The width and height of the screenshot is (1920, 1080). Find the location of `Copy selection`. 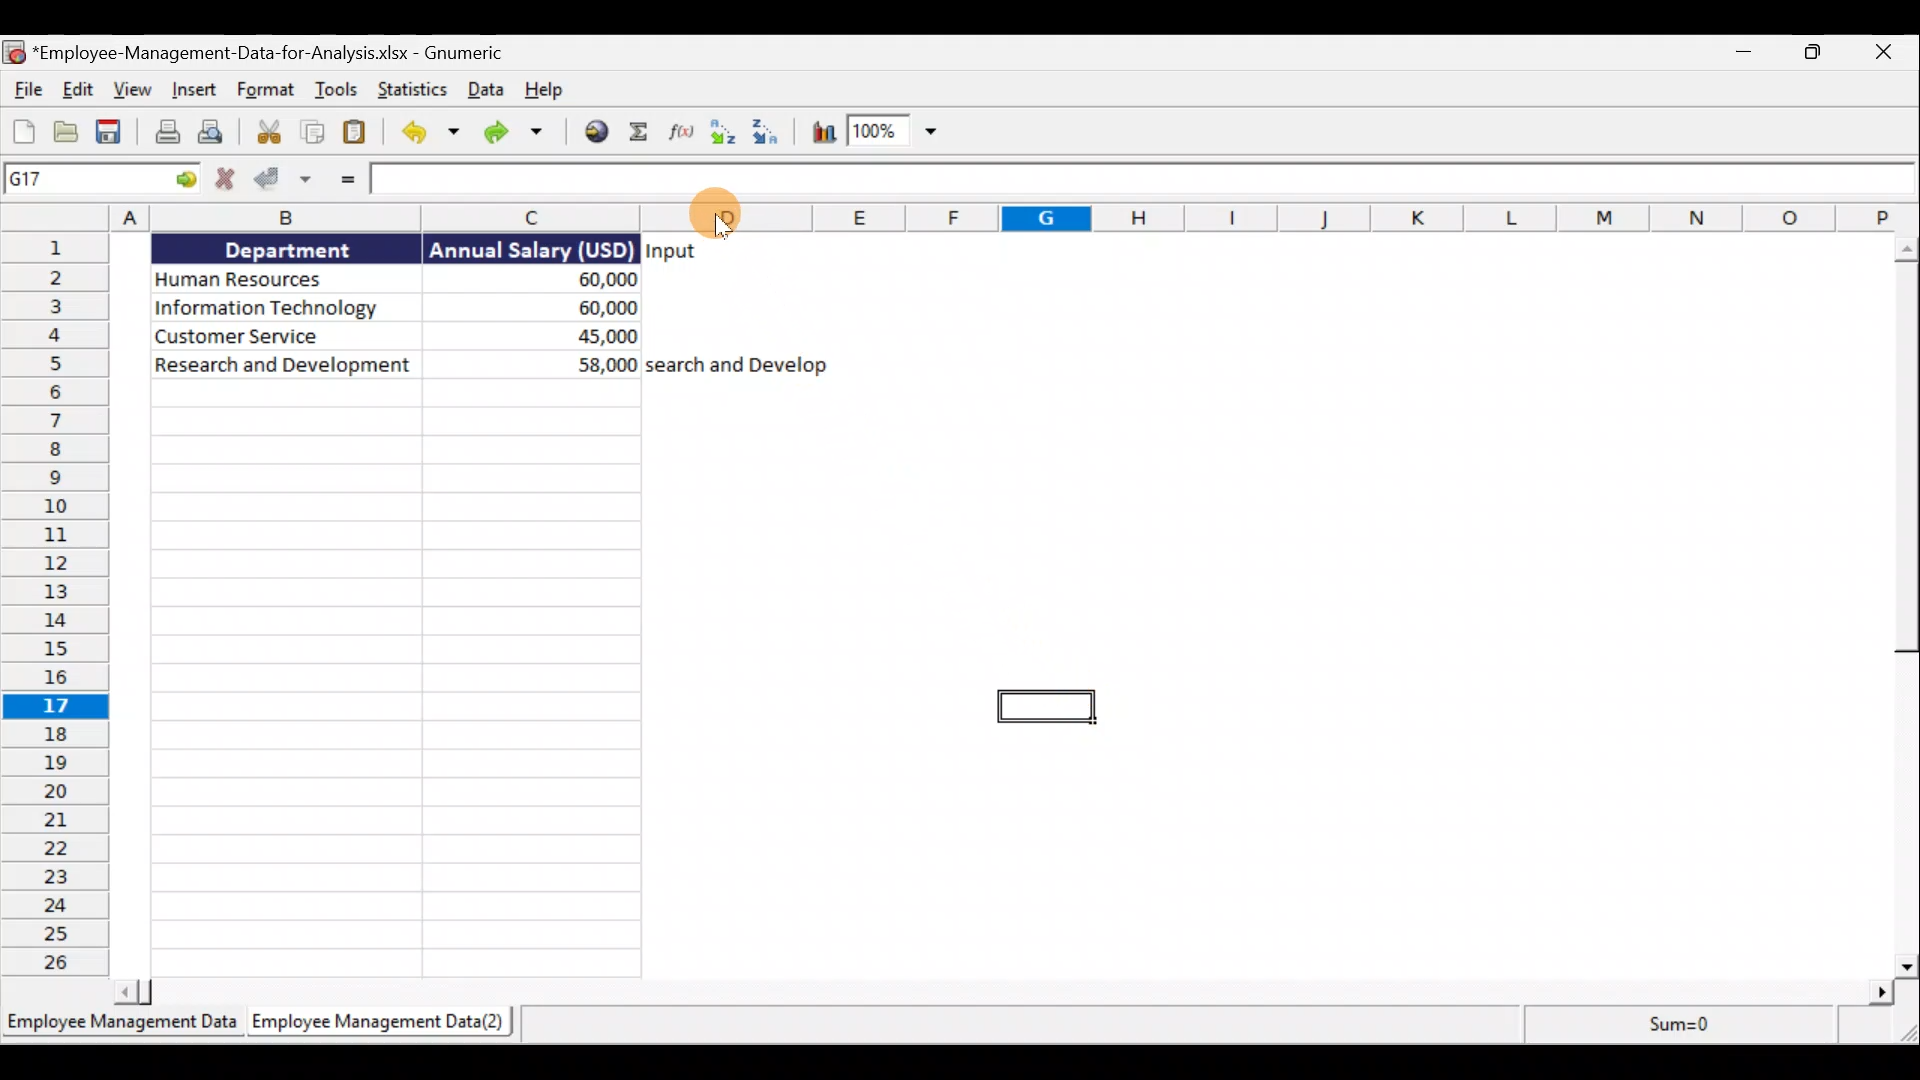

Copy selection is located at coordinates (316, 132).